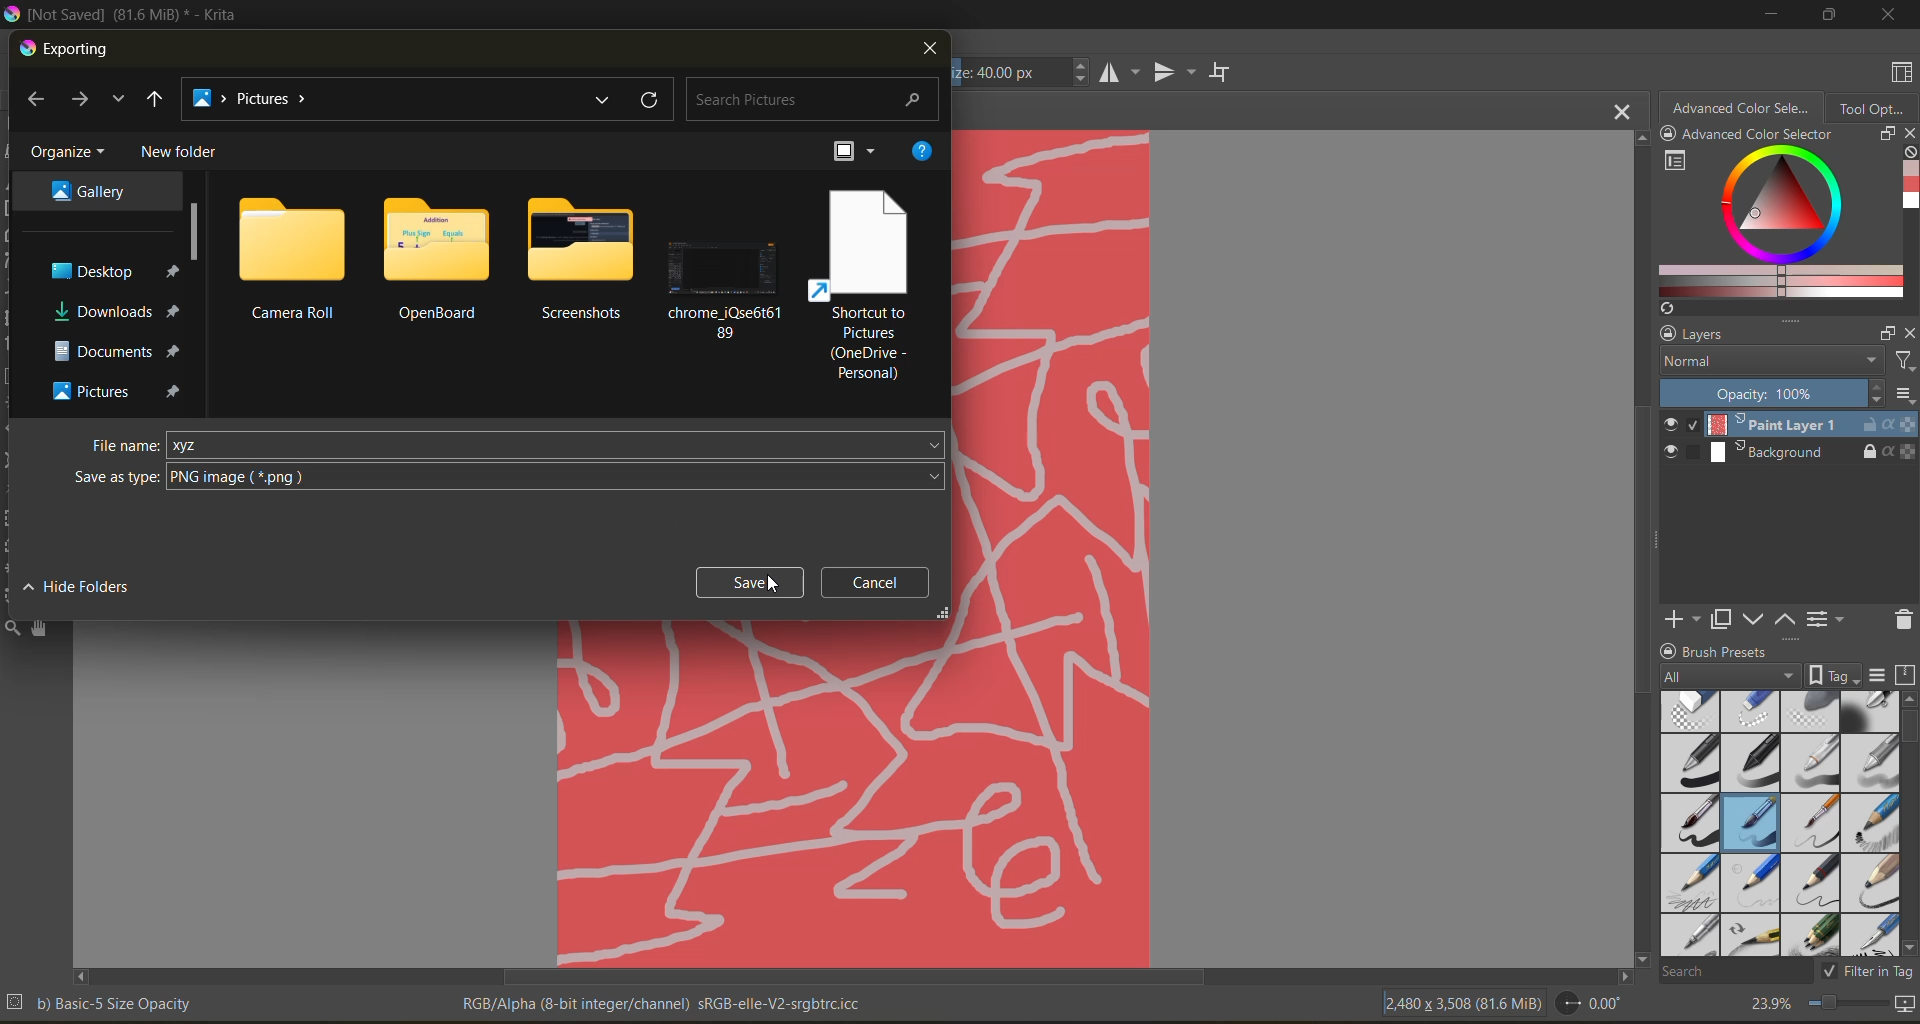  Describe the element at coordinates (116, 478) in the screenshot. I see `save as type` at that location.